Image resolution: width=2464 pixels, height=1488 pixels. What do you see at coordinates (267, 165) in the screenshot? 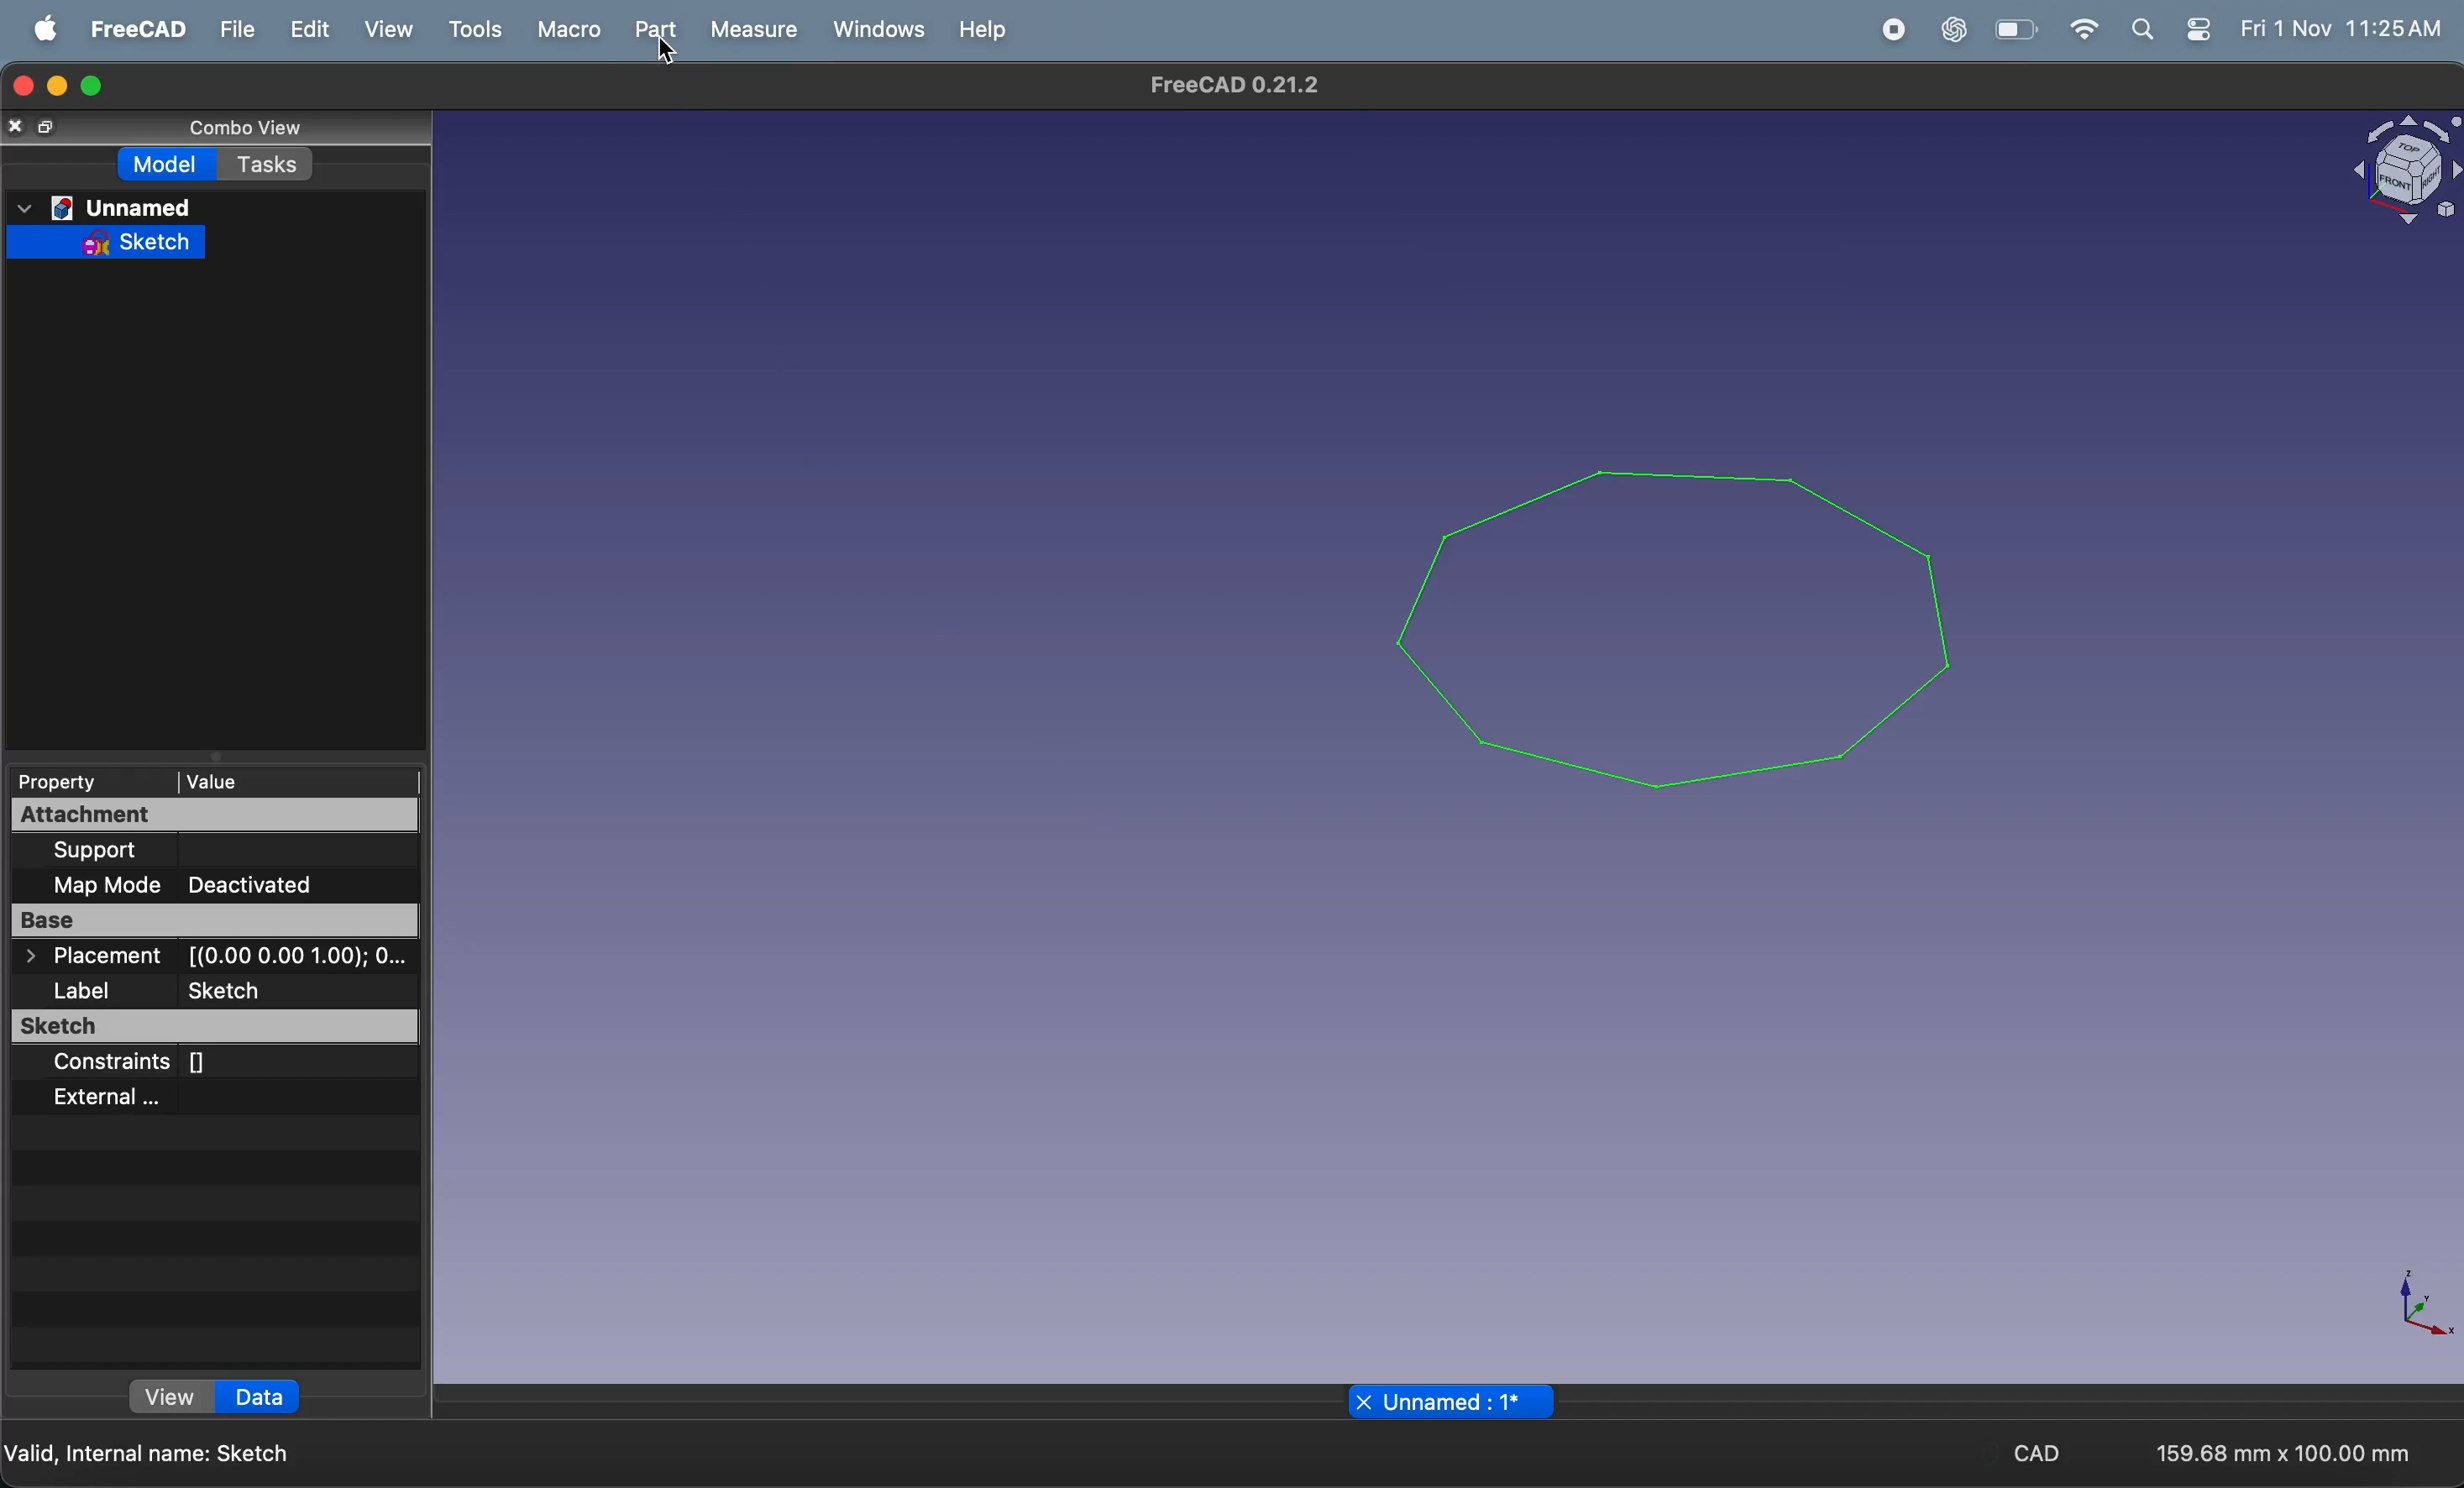
I see `tasks` at bounding box center [267, 165].